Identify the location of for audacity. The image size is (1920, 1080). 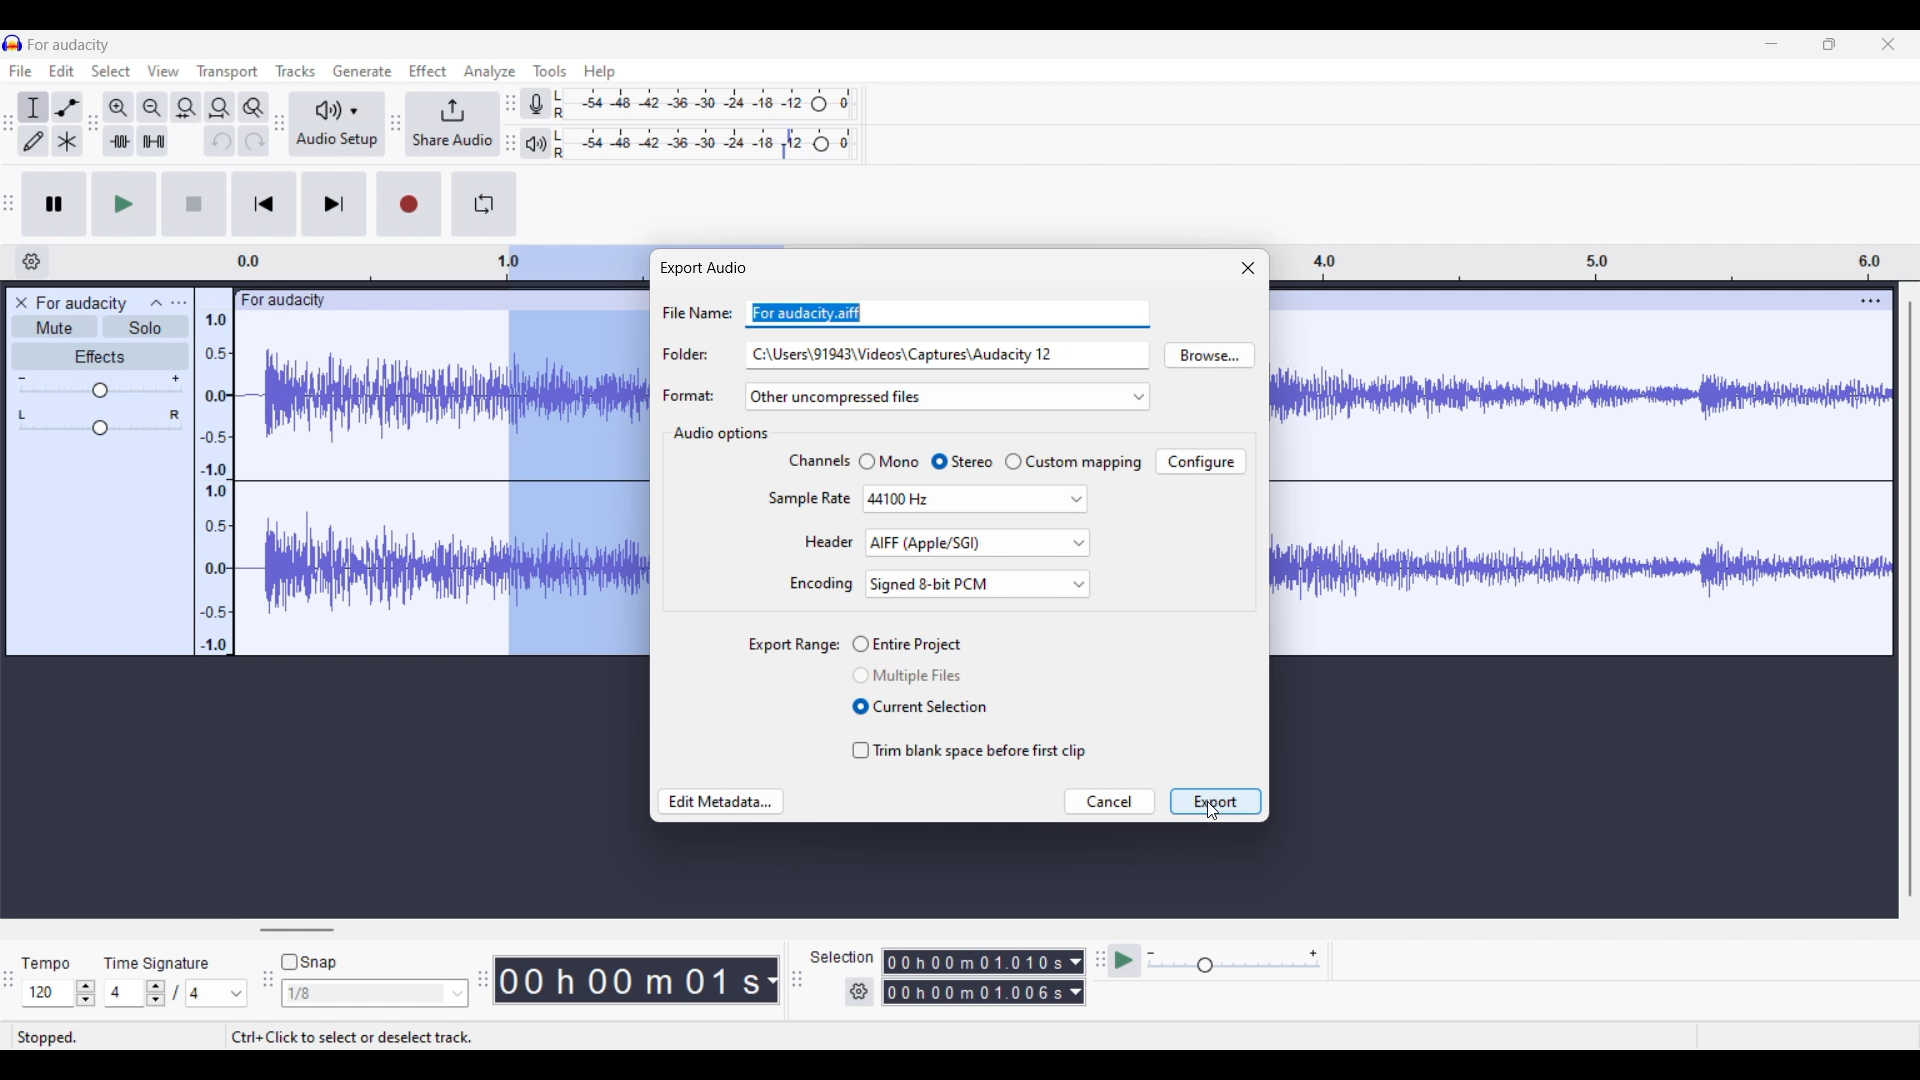
(82, 304).